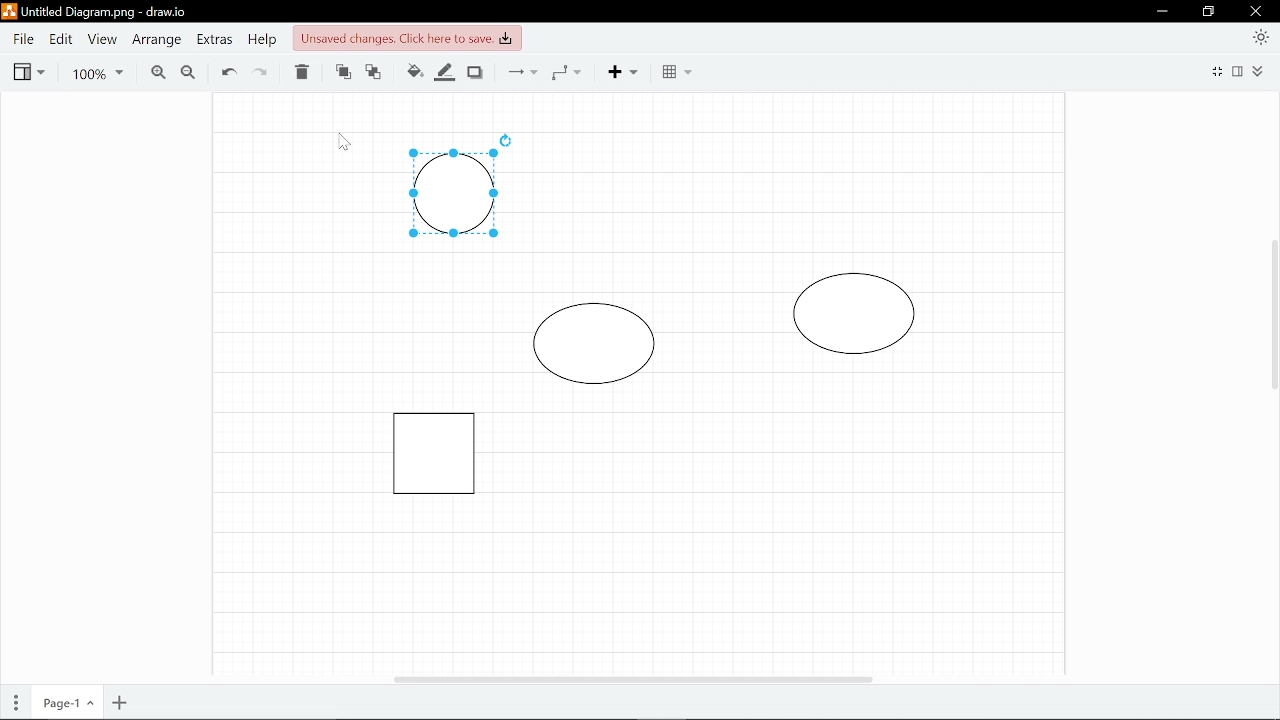 The image size is (1280, 720). I want to click on File, so click(23, 39).